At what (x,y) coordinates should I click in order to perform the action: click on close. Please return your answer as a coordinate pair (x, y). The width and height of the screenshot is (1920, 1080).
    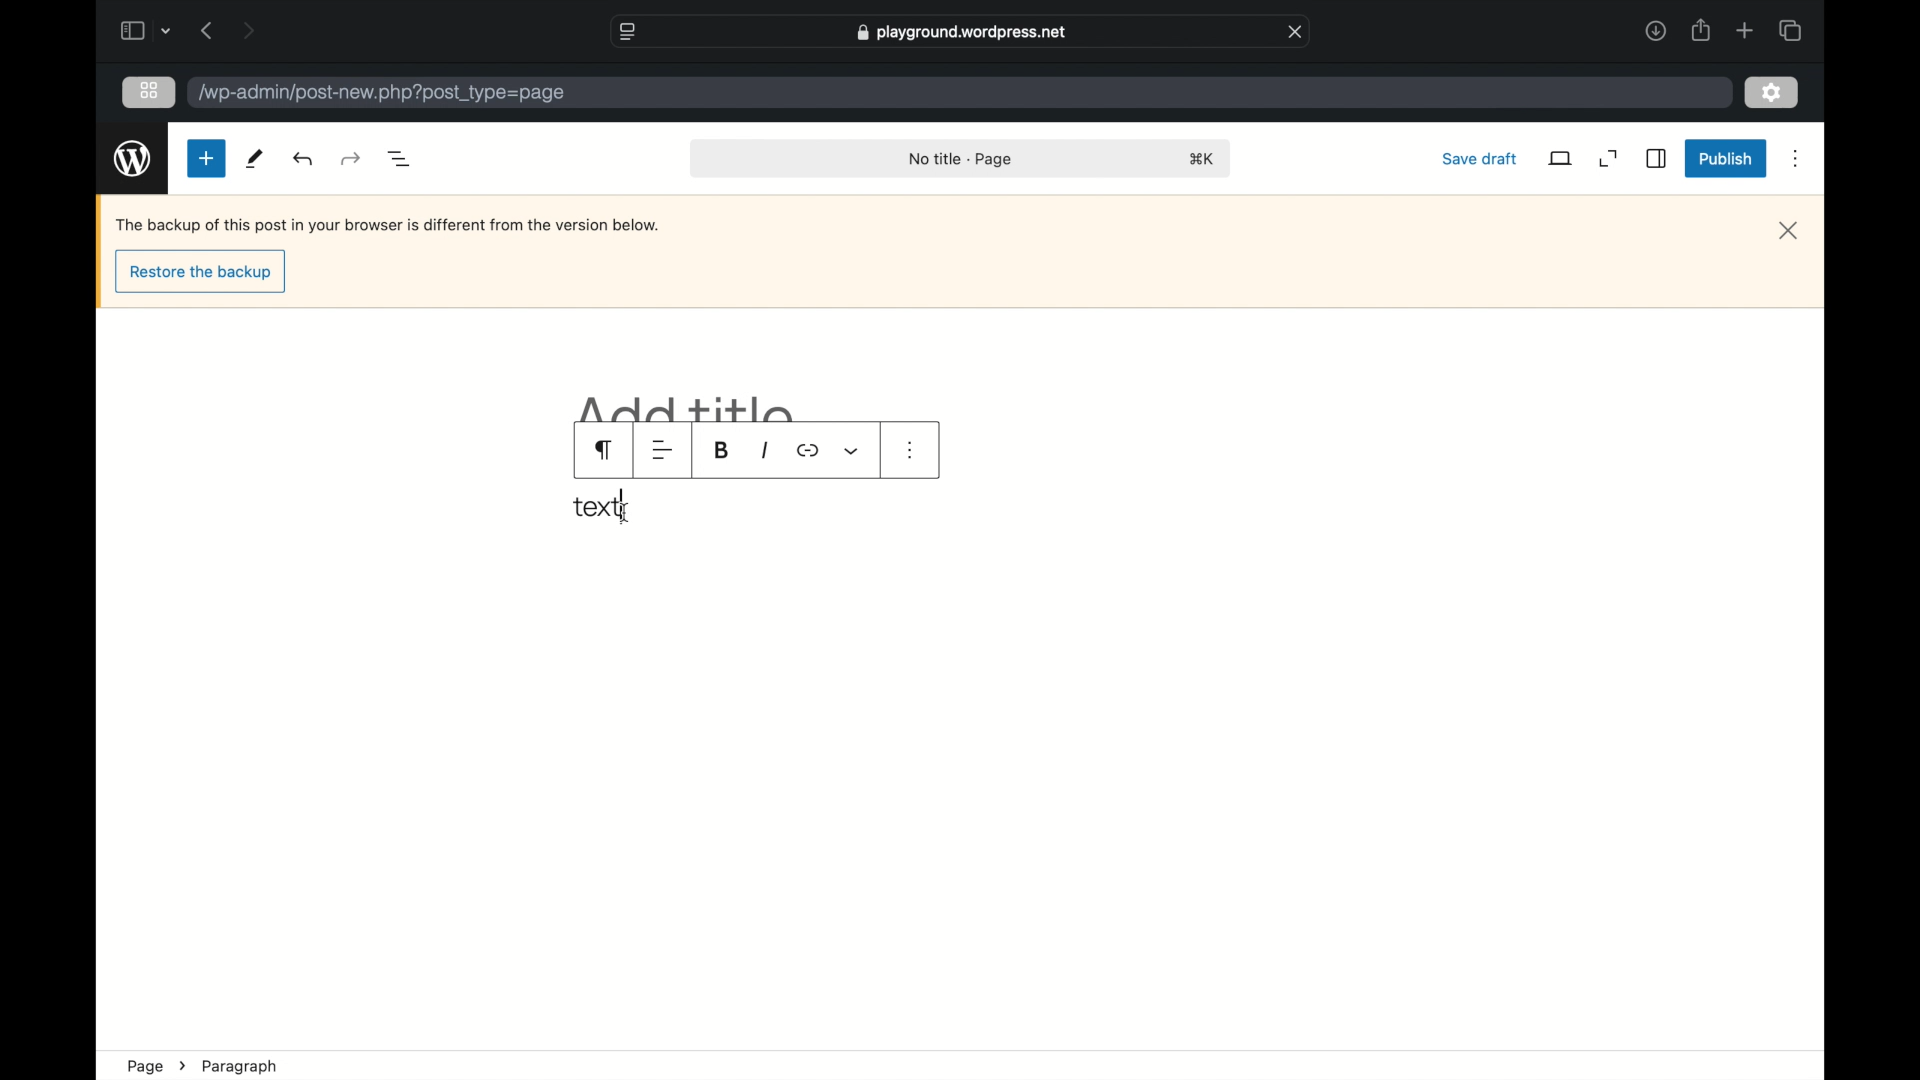
    Looking at the image, I should click on (1296, 30).